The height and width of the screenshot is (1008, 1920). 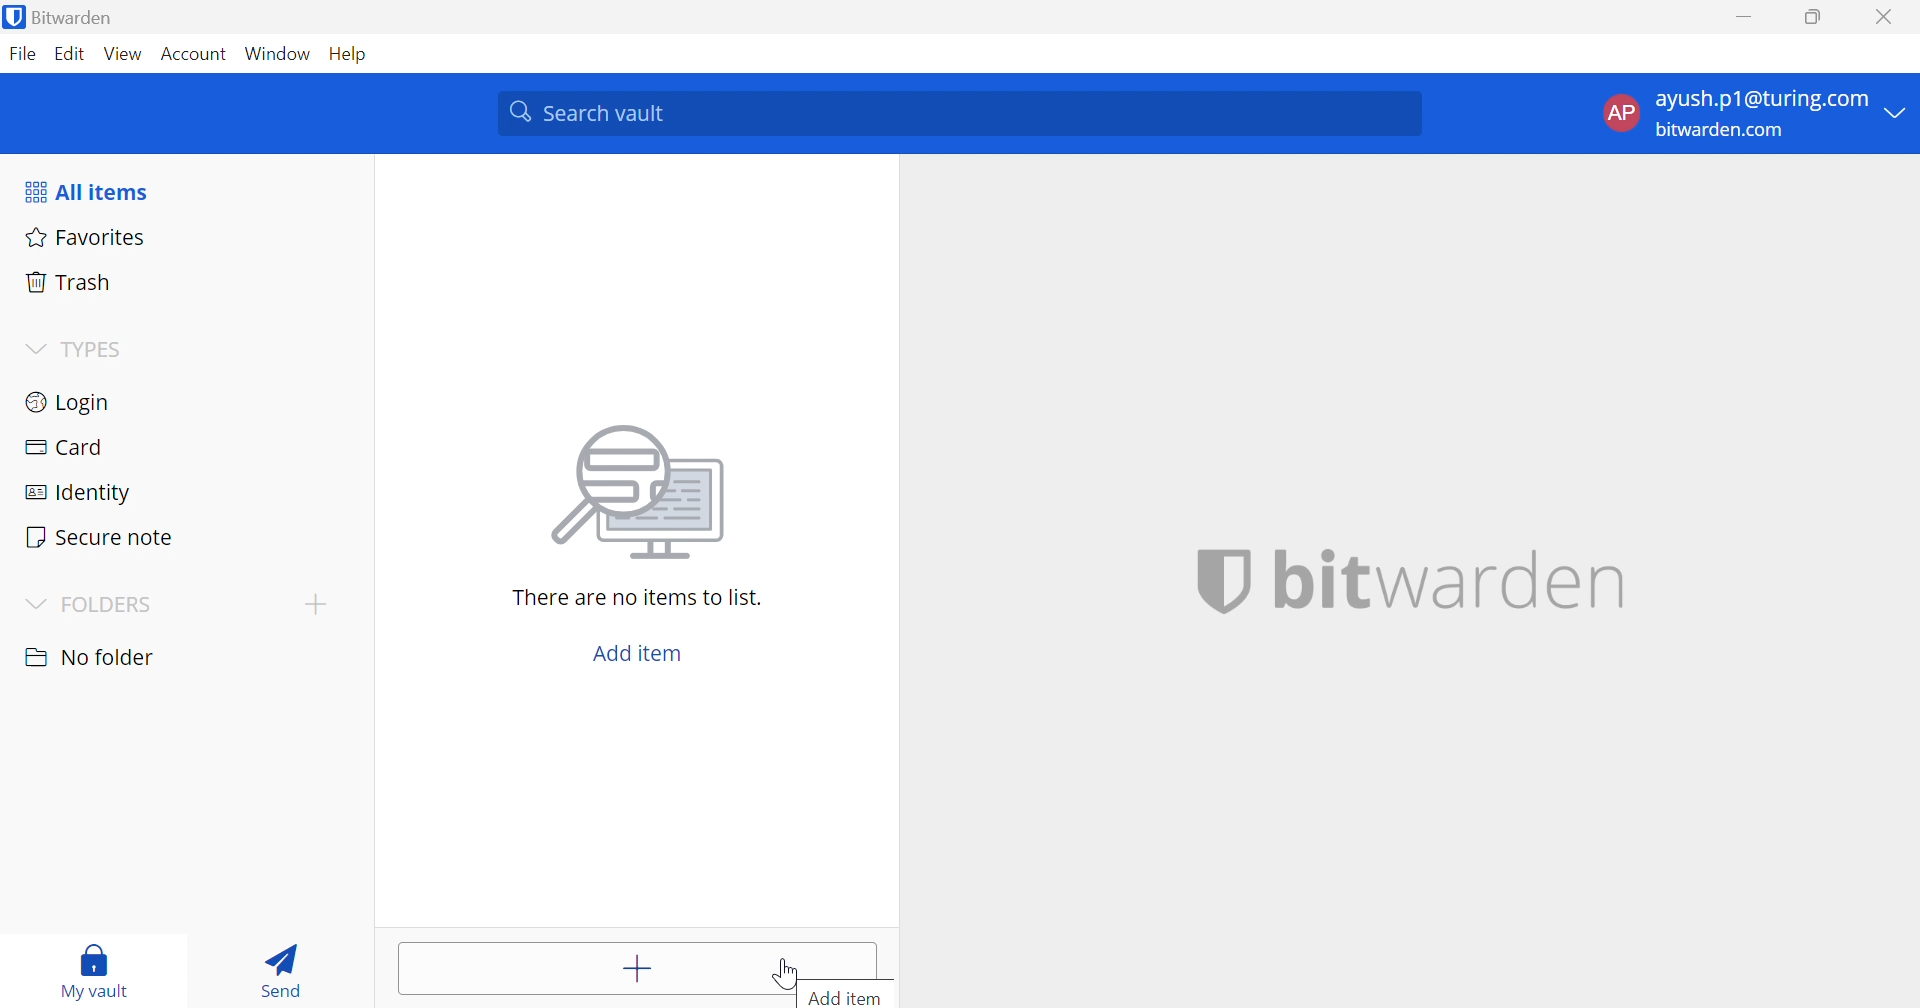 I want to click on Add item, so click(x=842, y=997).